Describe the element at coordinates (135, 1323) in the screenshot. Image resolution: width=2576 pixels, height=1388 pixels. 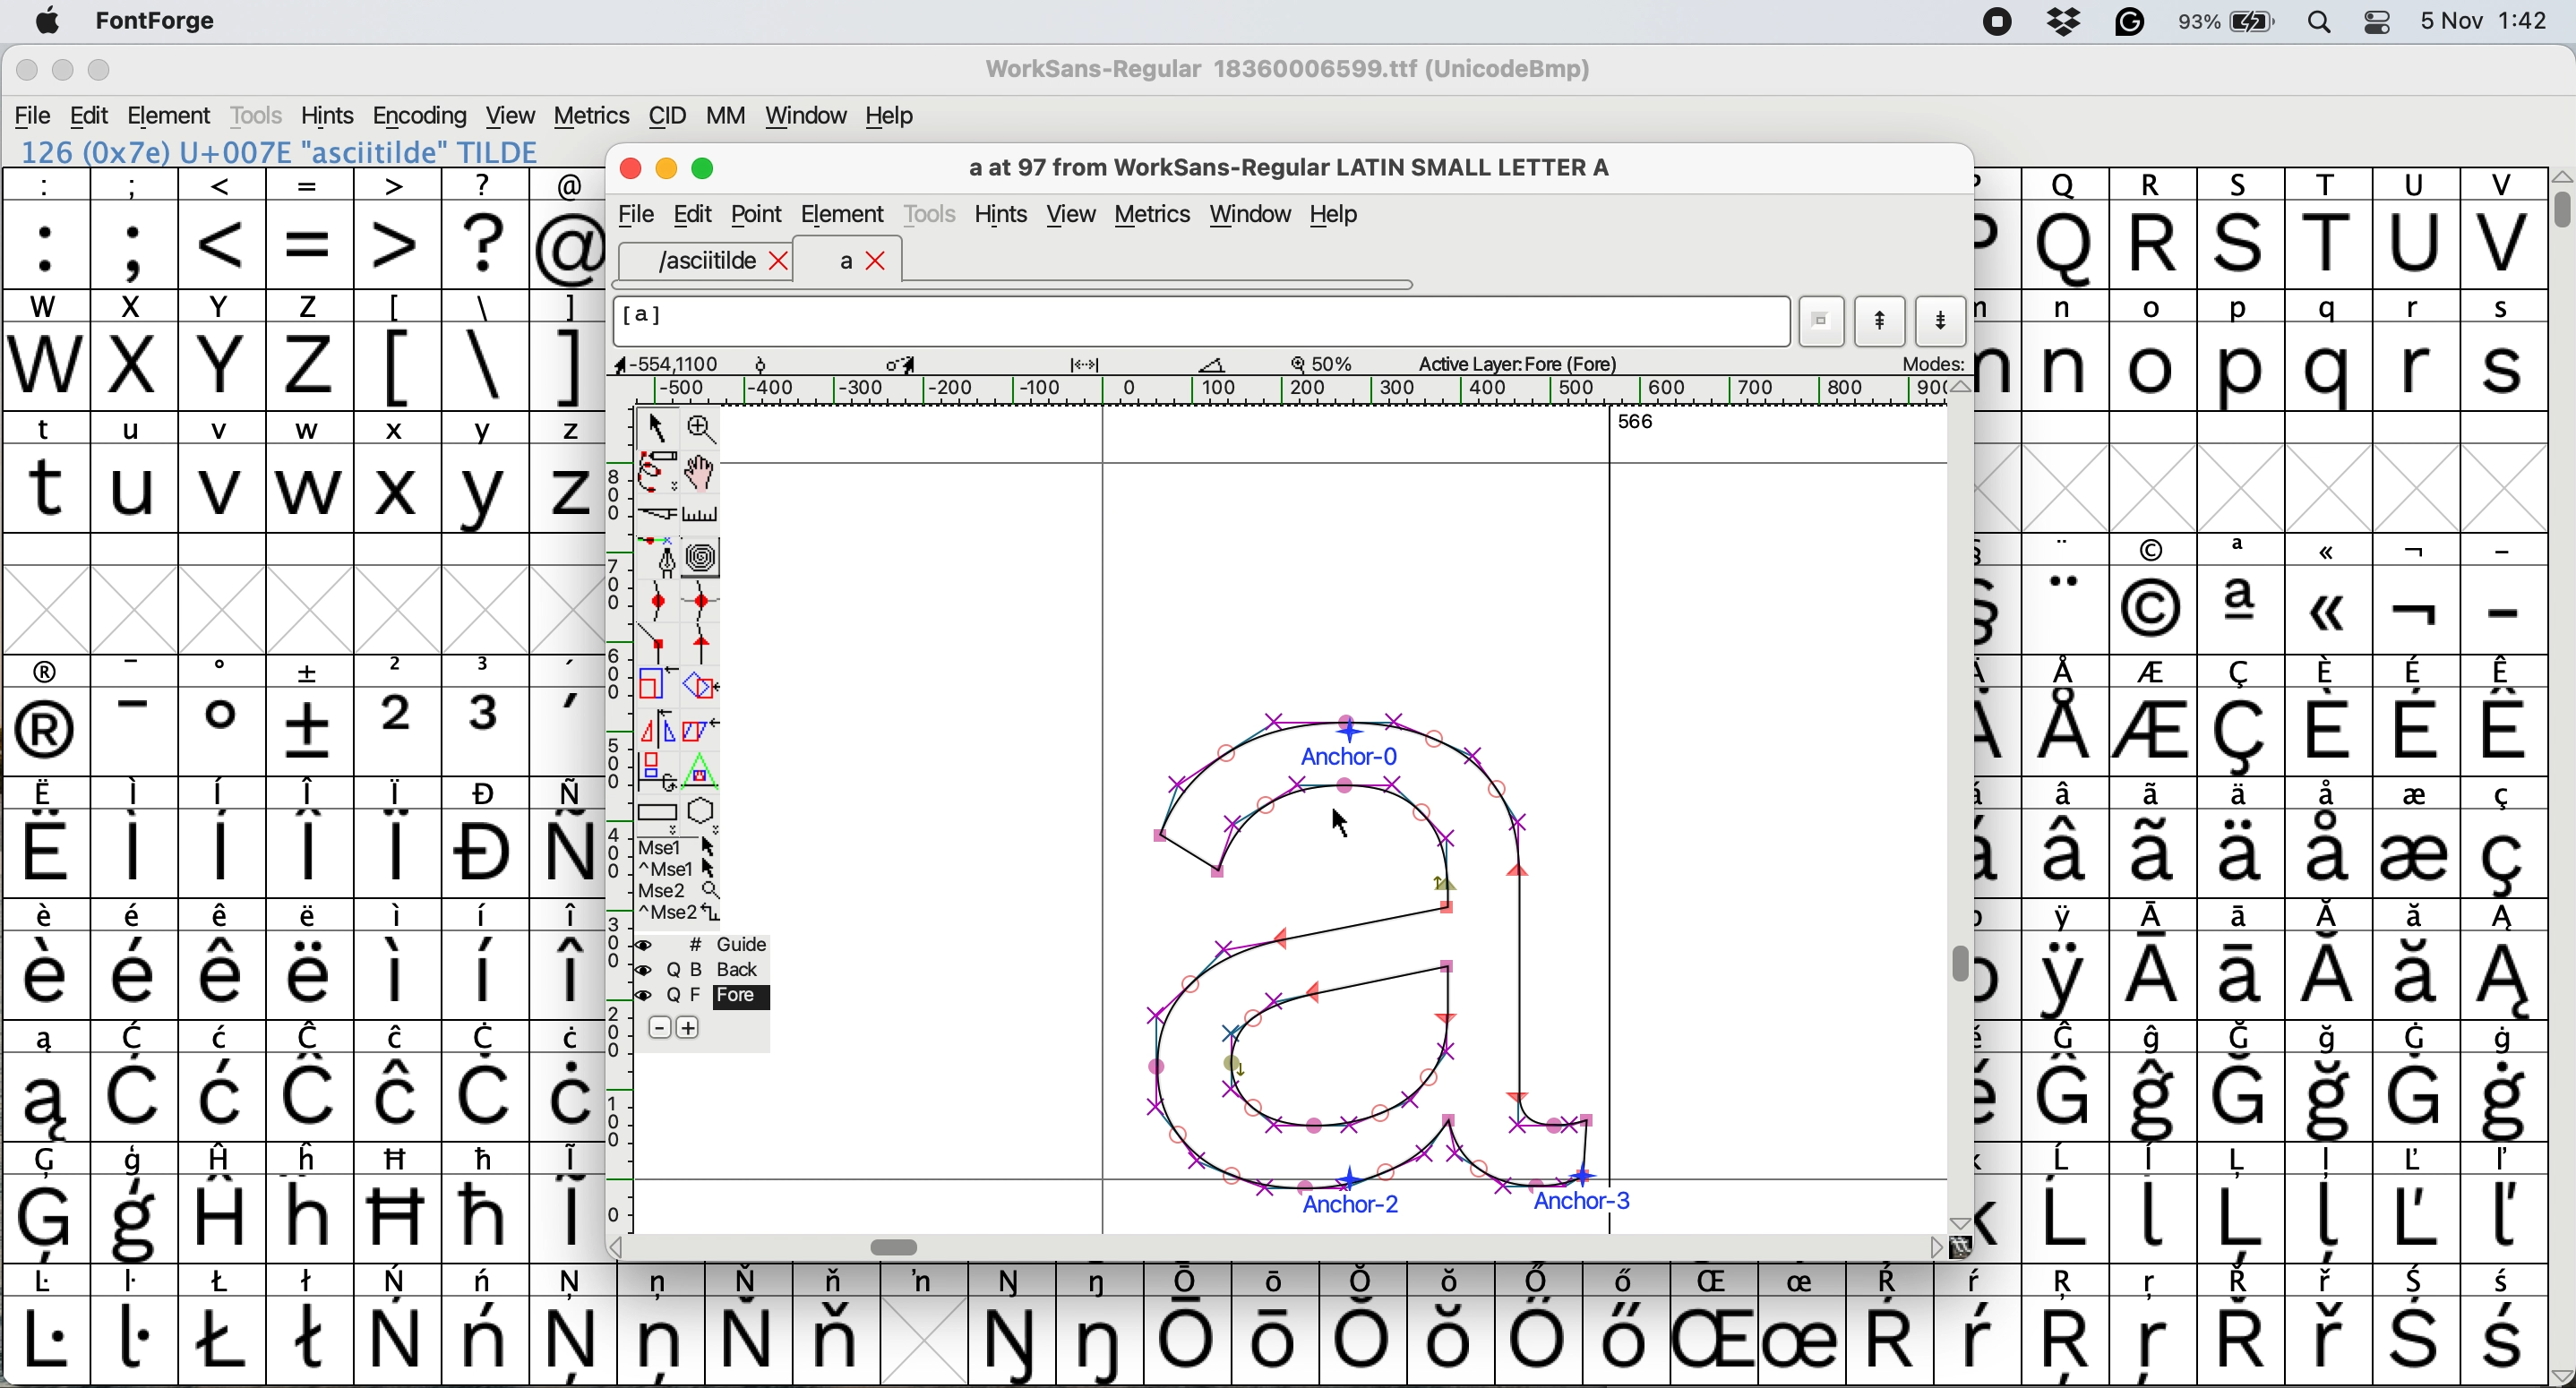
I see `symbol` at that location.